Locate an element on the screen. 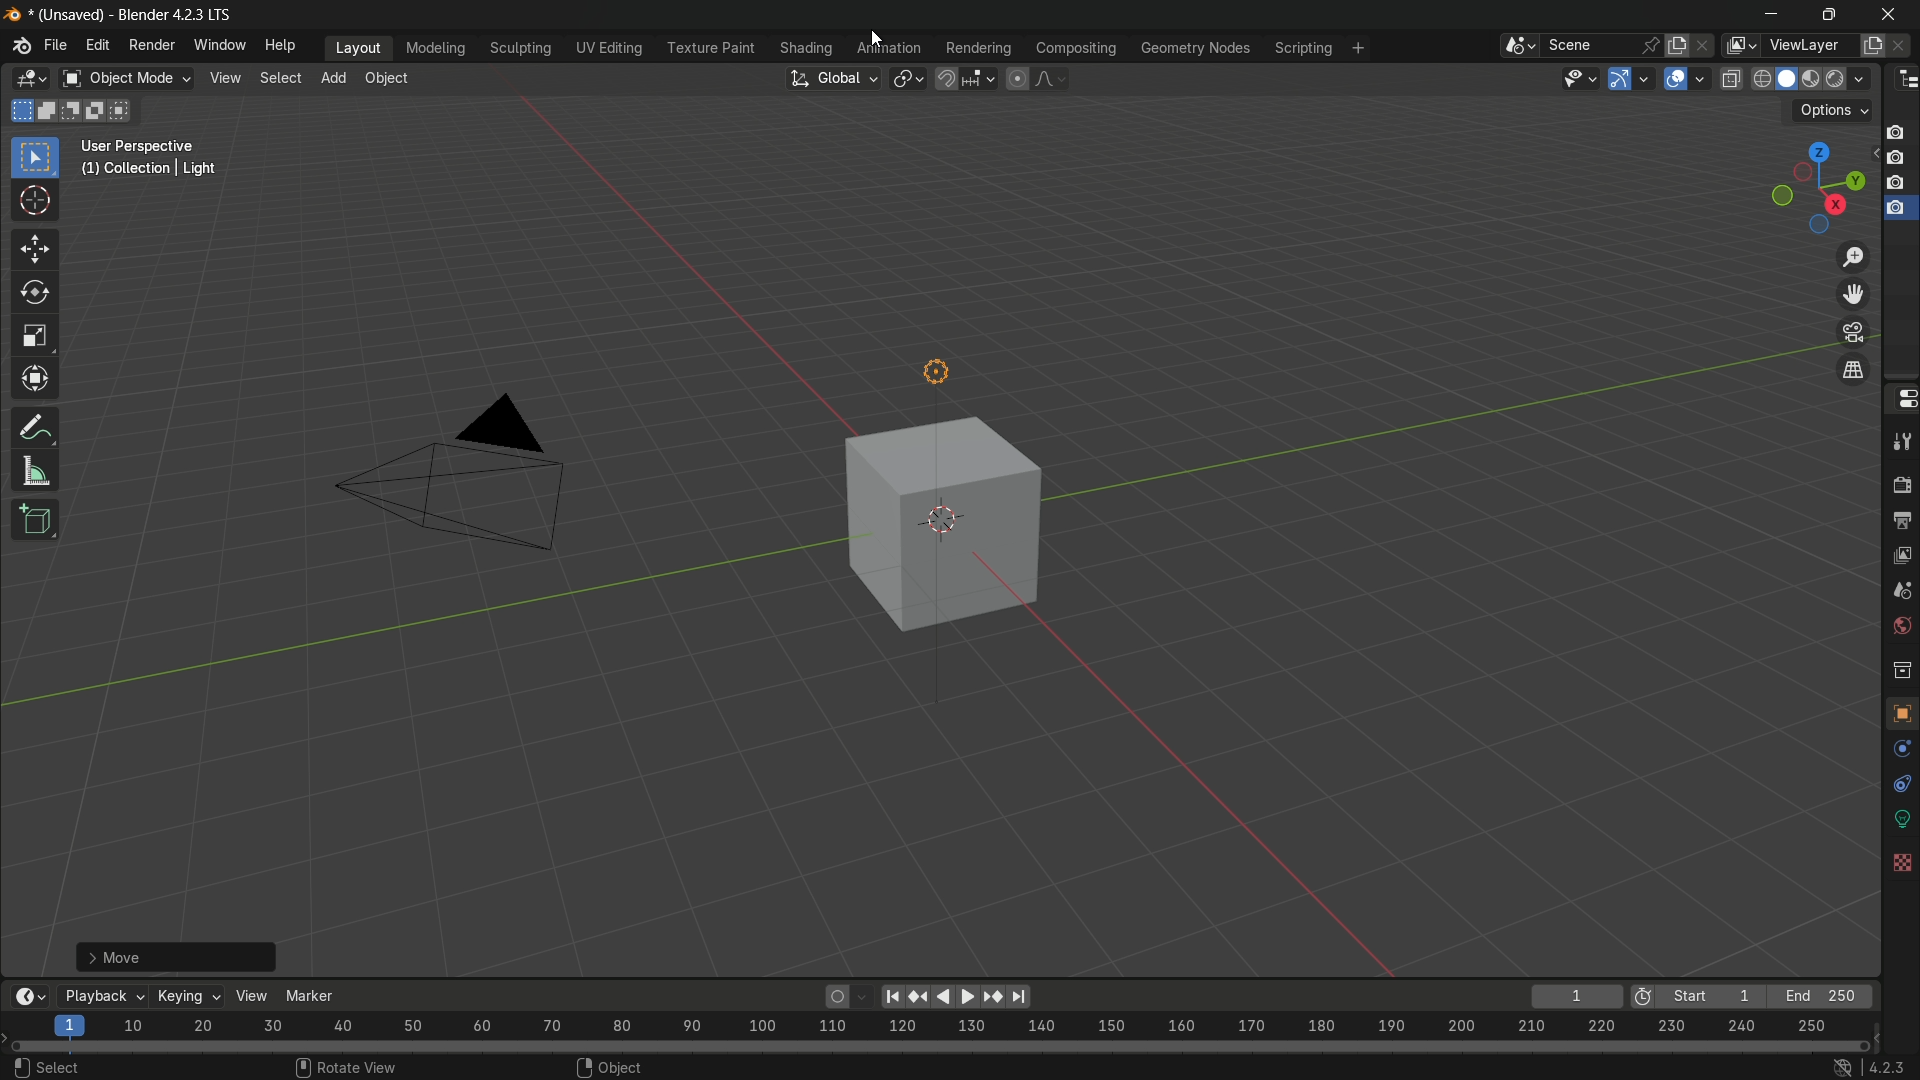 The height and width of the screenshot is (1080, 1920). animation menu is located at coordinates (890, 47).